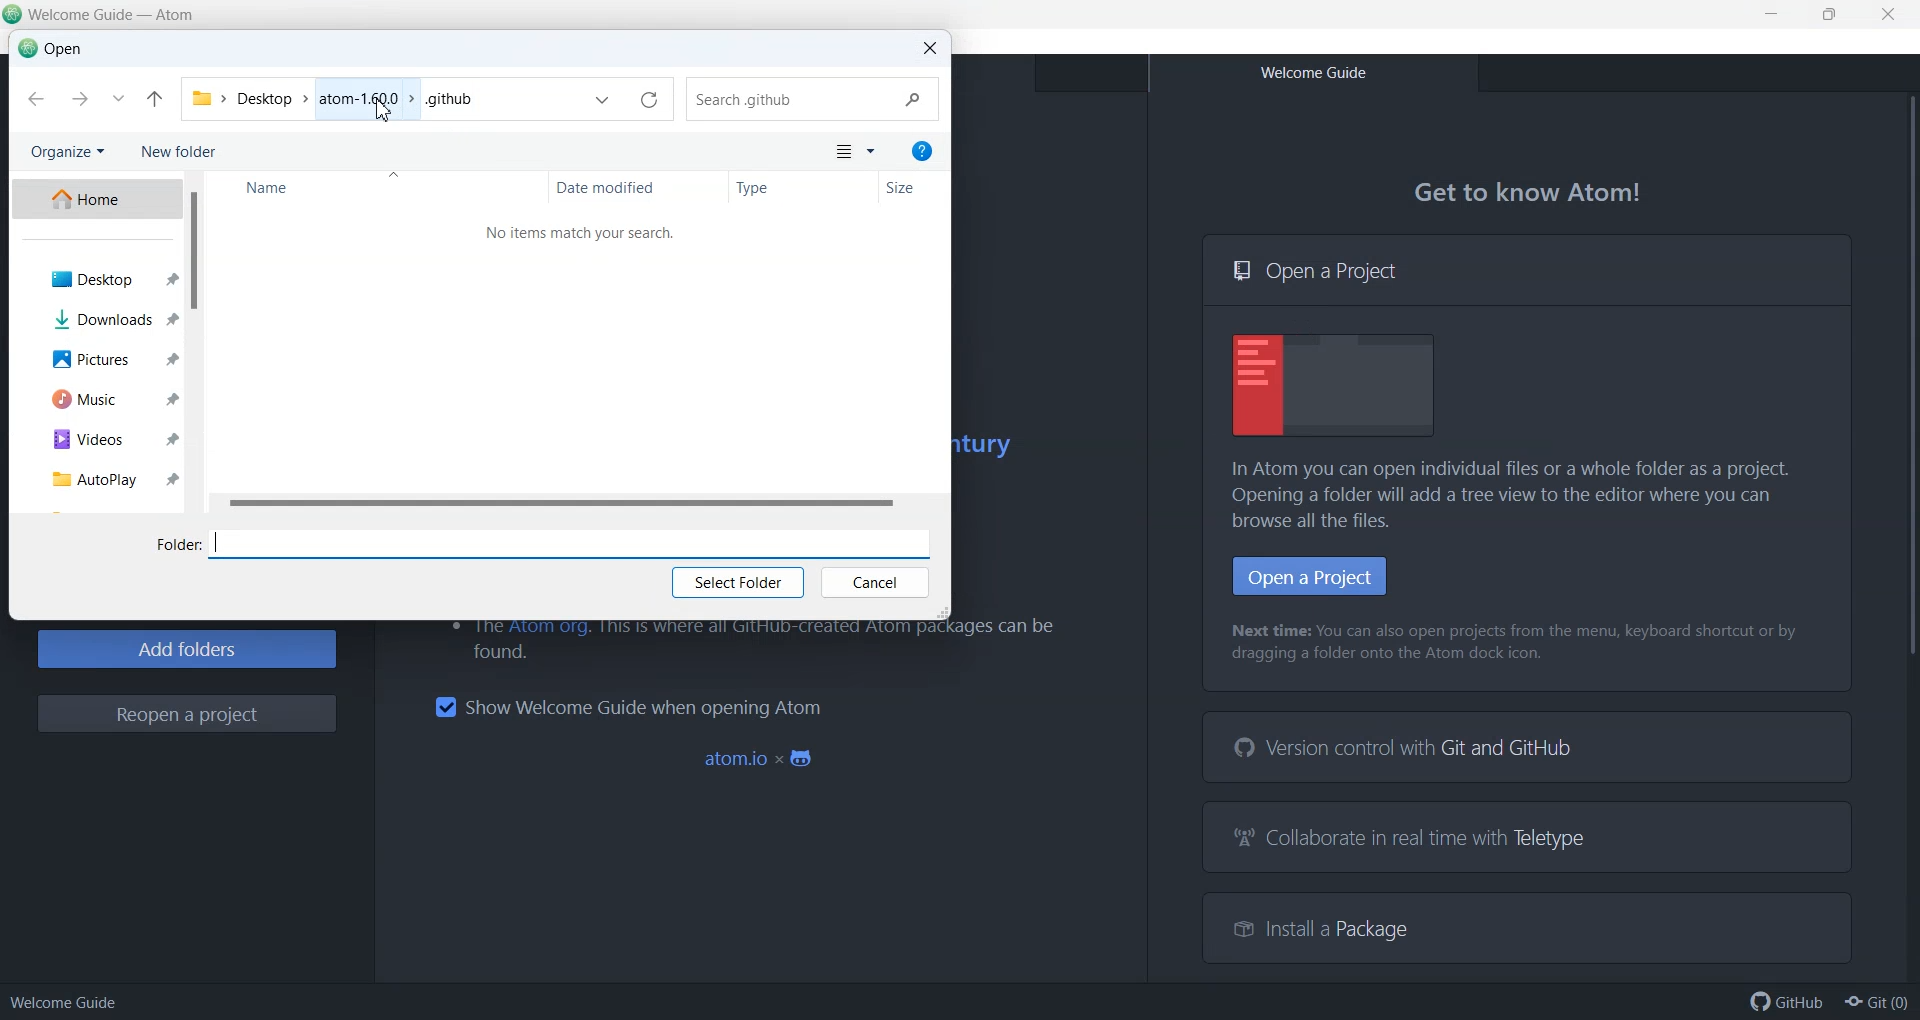 The image size is (1920, 1020). I want to click on Welcome guide, so click(64, 1002).